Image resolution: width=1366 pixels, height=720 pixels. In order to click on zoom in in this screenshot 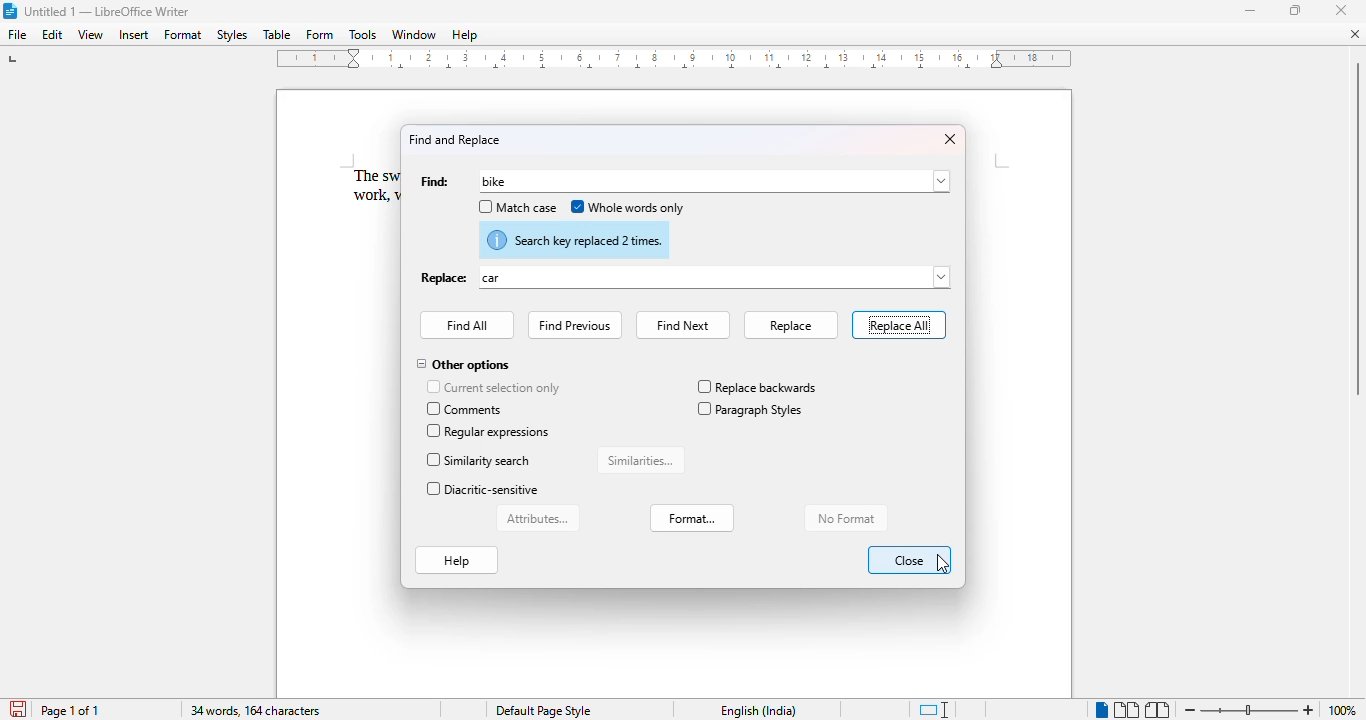, I will do `click(1309, 709)`.